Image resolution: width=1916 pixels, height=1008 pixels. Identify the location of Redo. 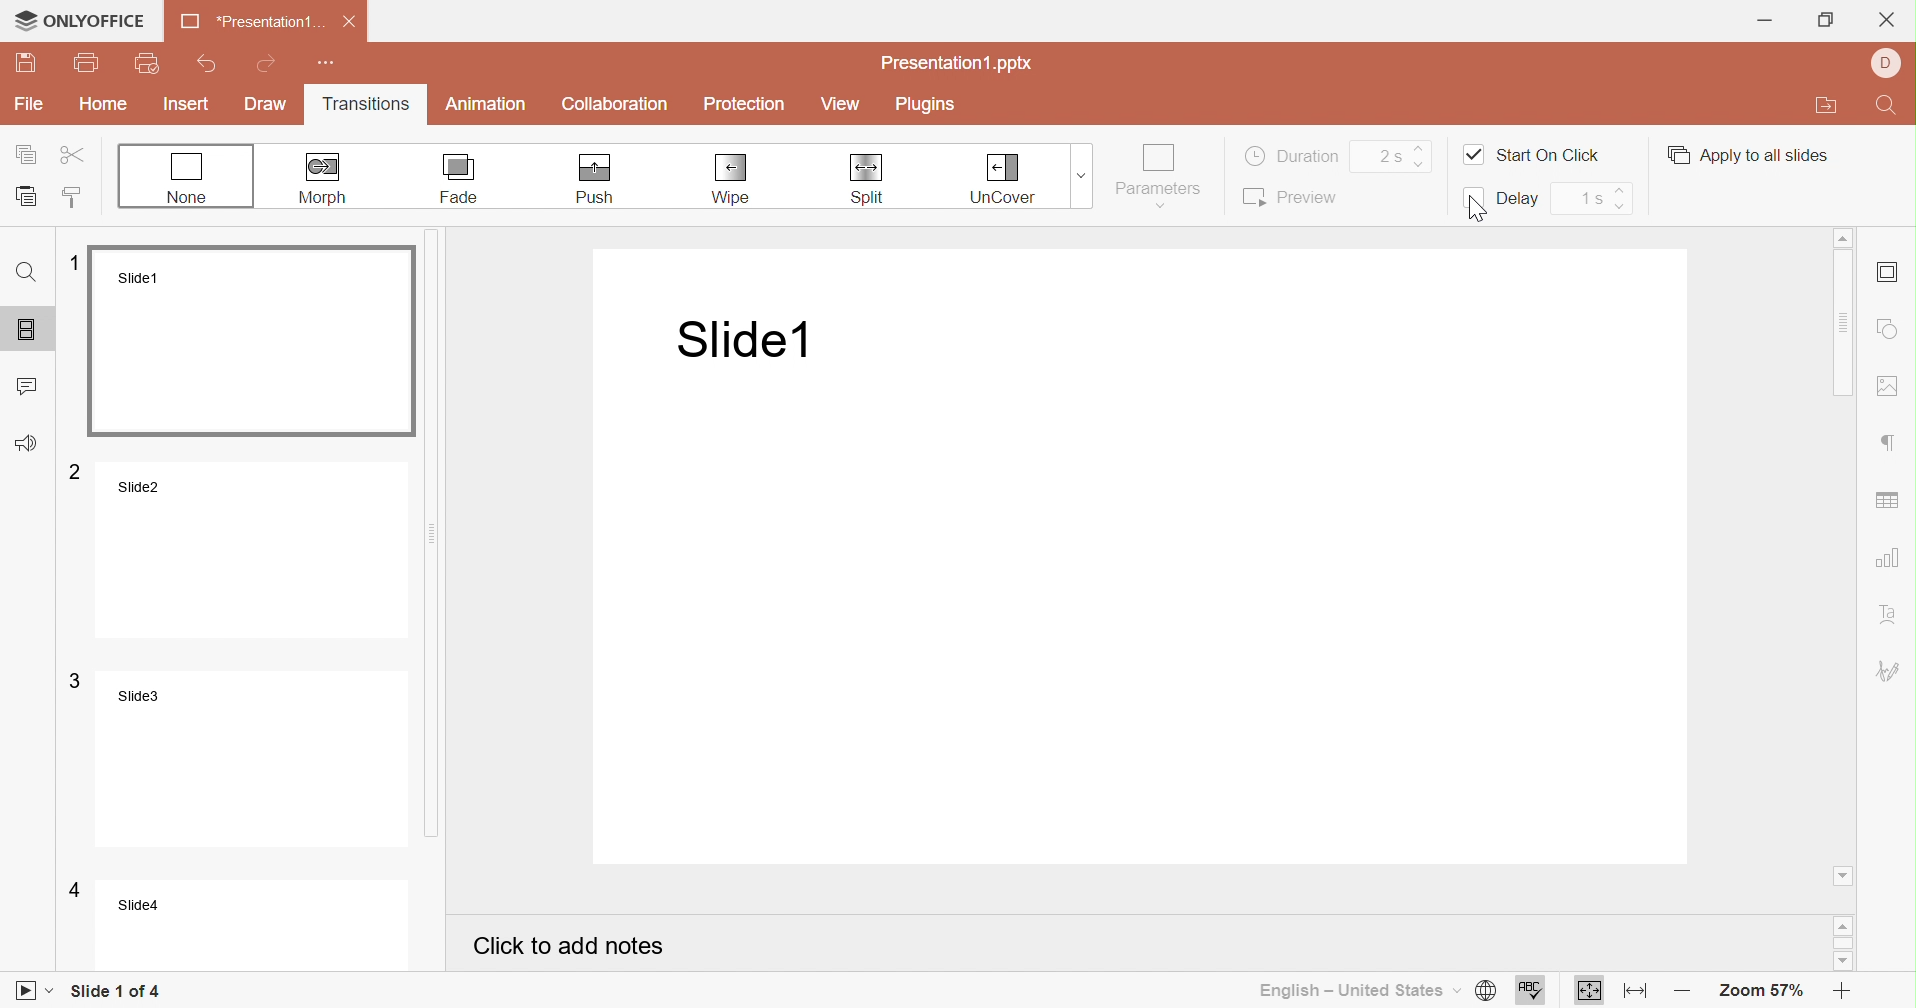
(268, 64).